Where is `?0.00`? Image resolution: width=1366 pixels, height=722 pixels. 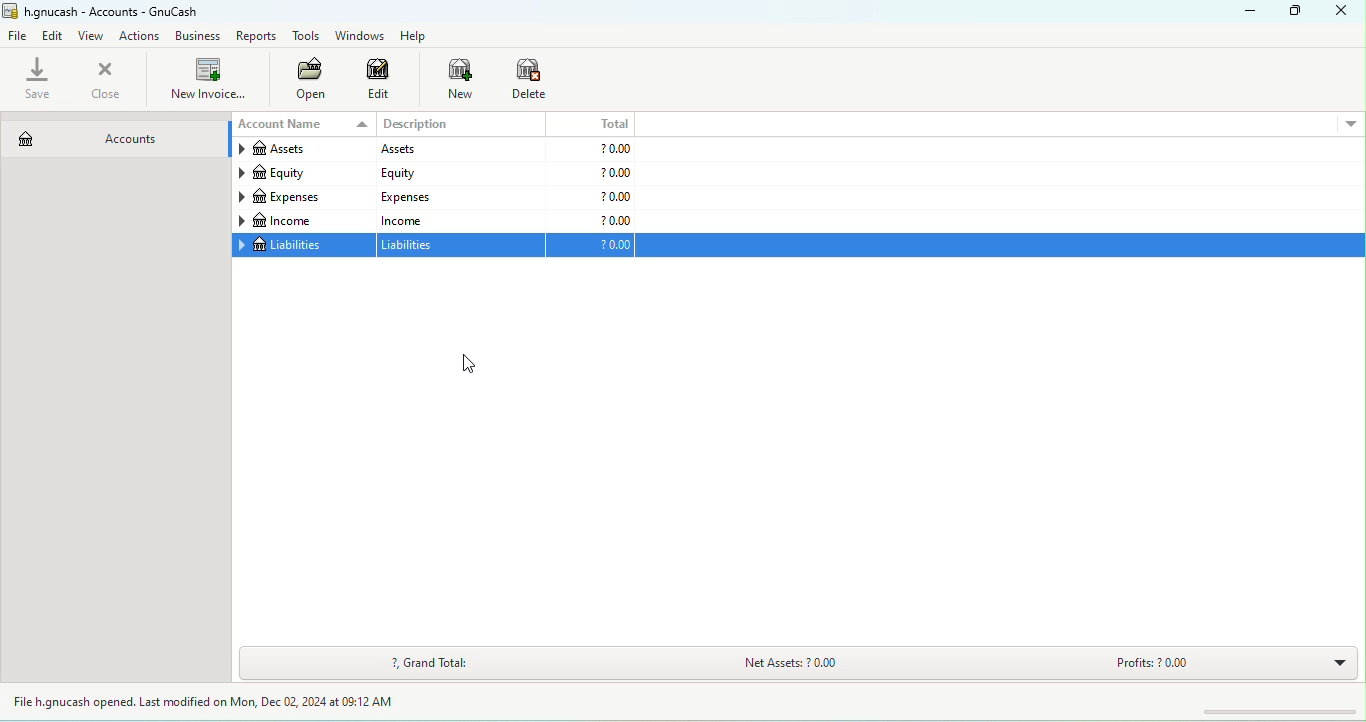 ?0.00 is located at coordinates (590, 220).